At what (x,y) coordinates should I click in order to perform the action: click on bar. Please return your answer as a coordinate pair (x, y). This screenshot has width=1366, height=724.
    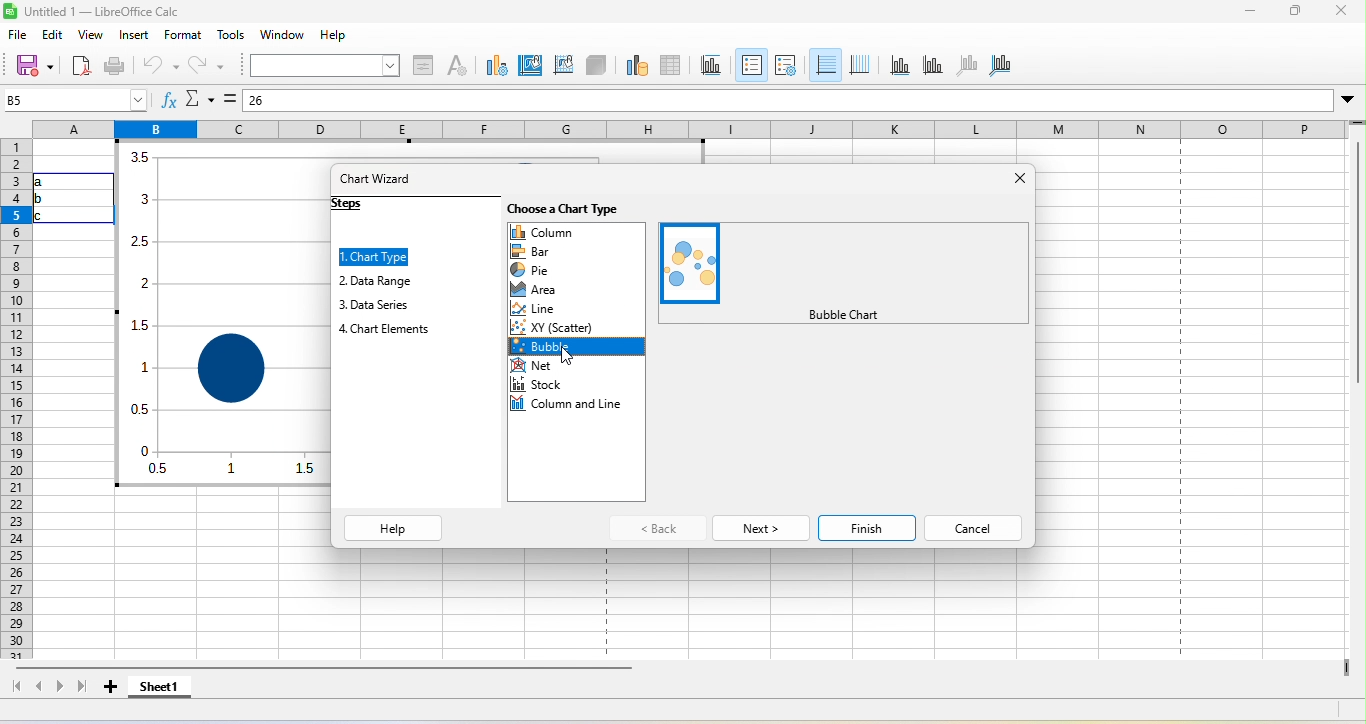
    Looking at the image, I should click on (544, 250).